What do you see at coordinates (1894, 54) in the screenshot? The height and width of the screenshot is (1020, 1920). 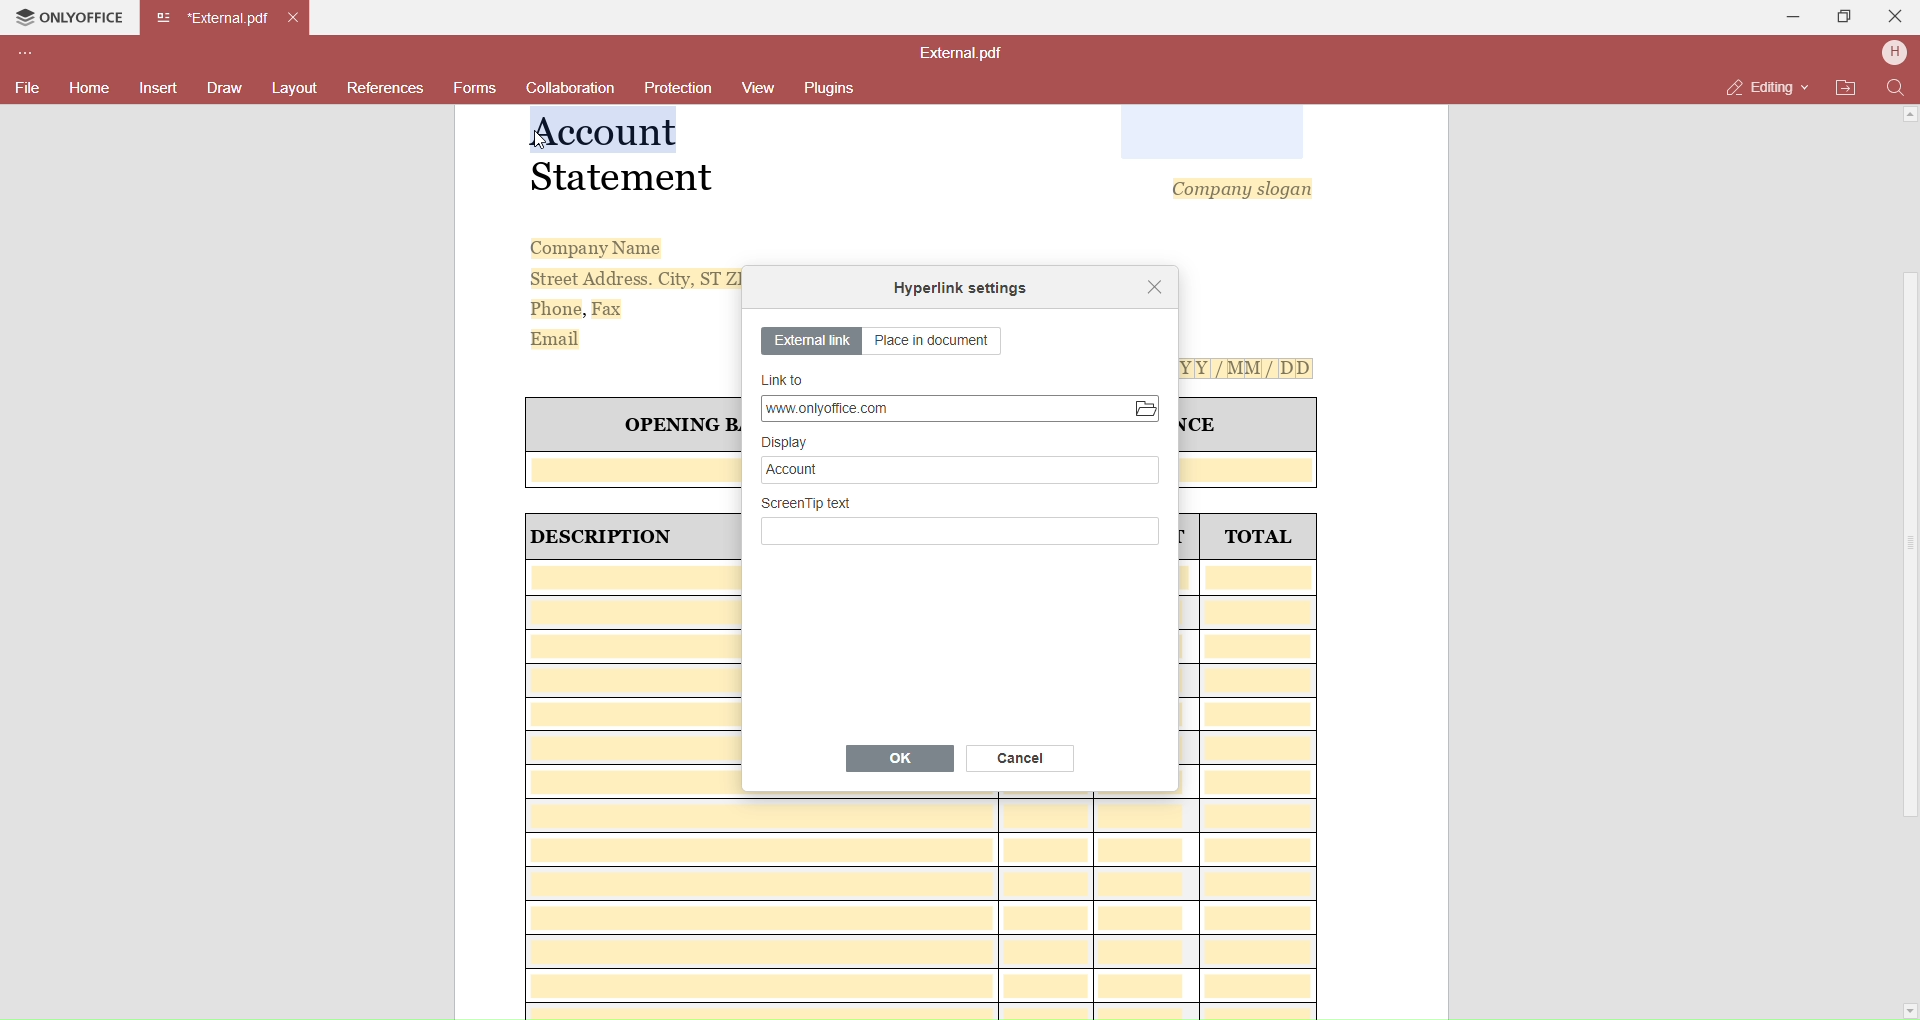 I see `User` at bounding box center [1894, 54].